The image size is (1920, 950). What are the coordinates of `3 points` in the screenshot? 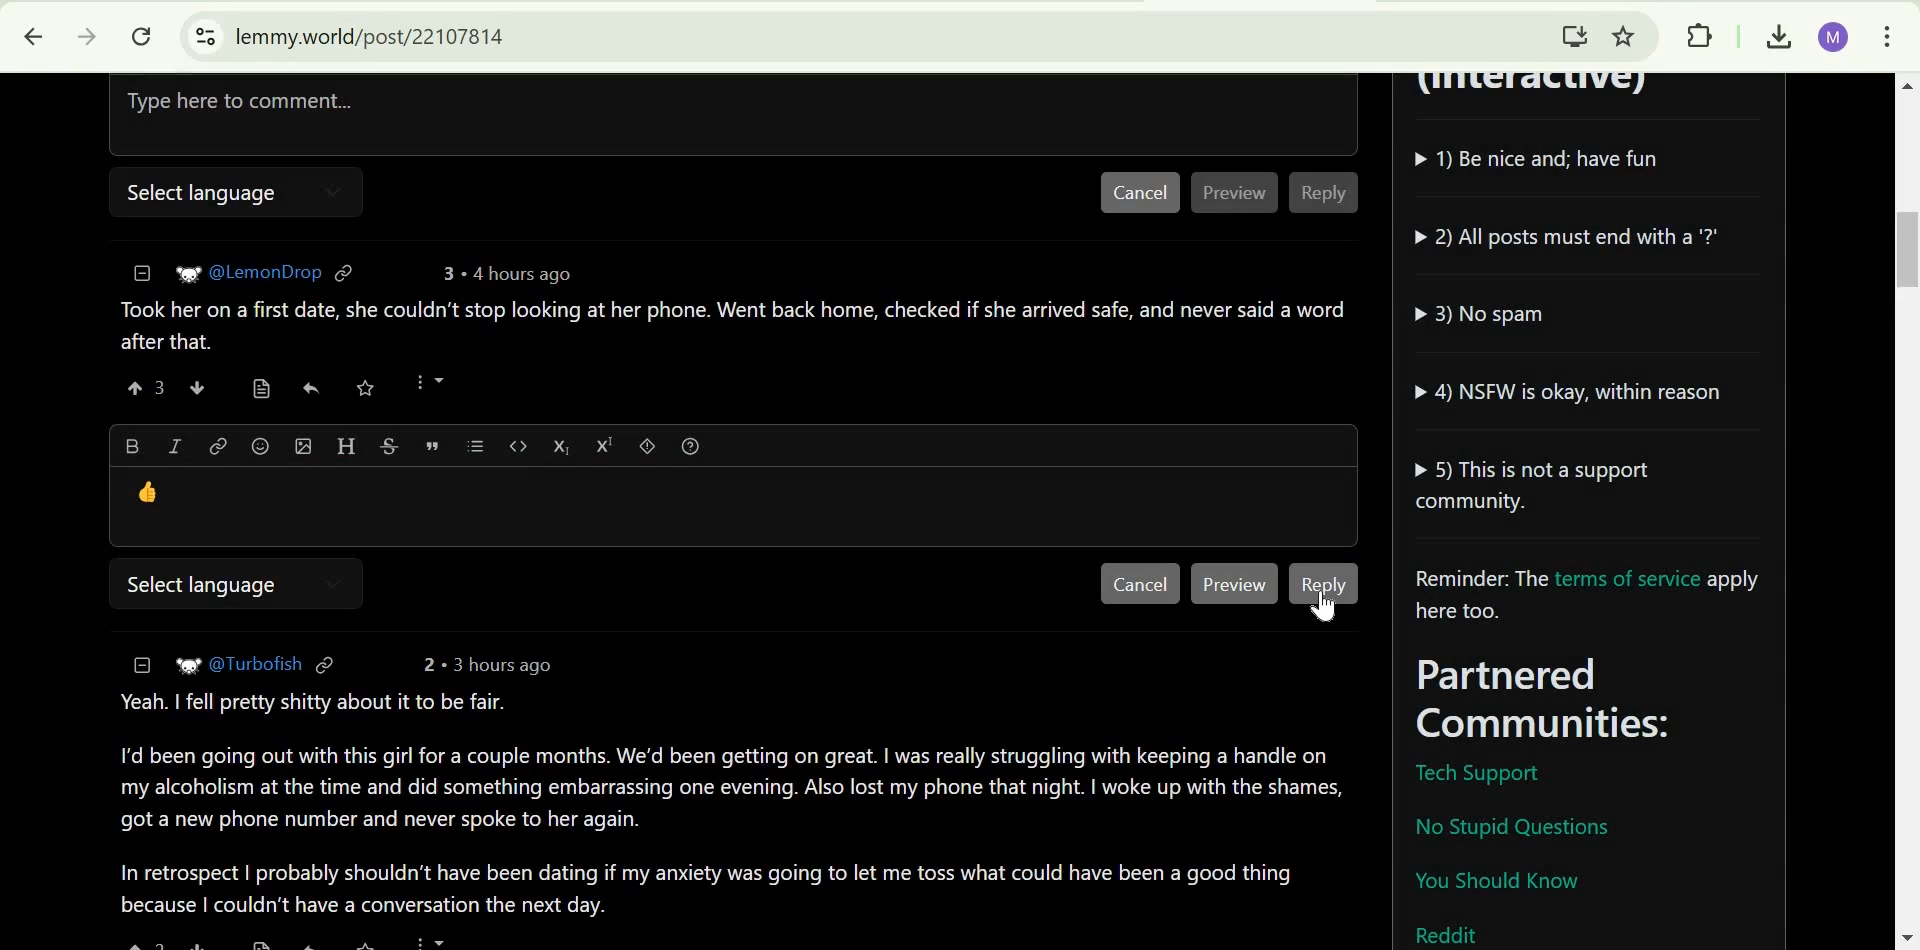 It's located at (444, 273).